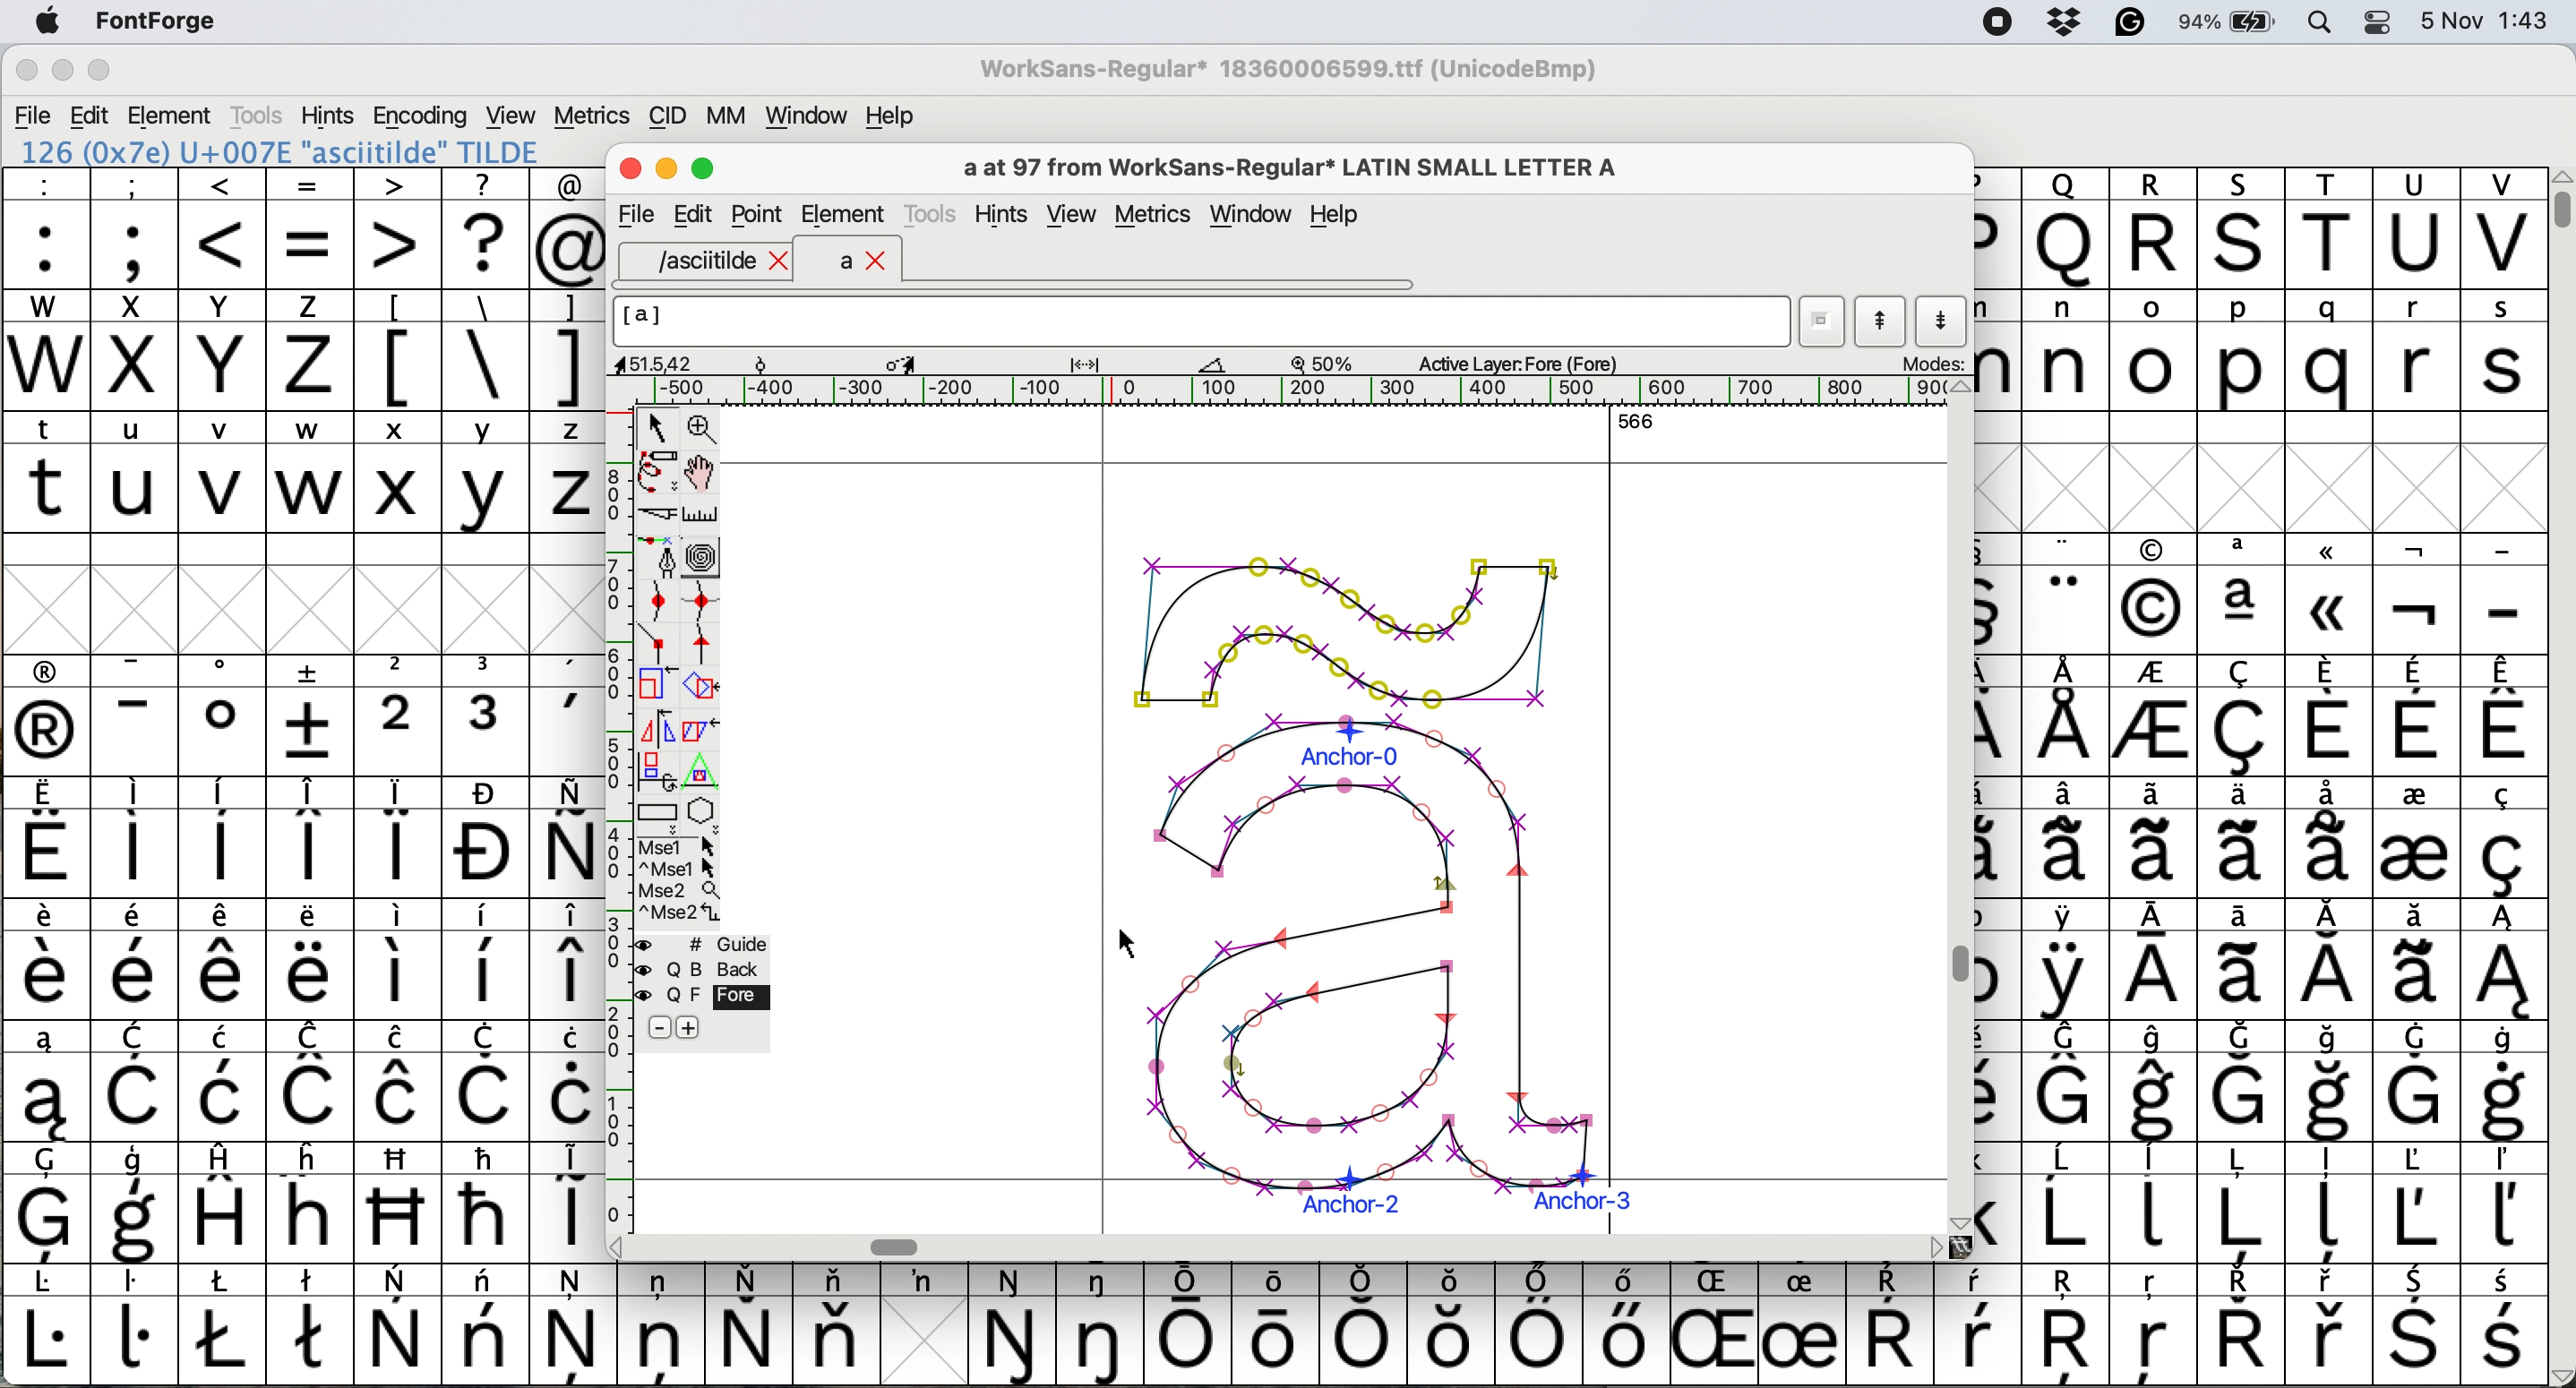 Image resolution: width=2576 pixels, height=1388 pixels. What do you see at coordinates (1636, 420) in the screenshot?
I see `566` at bounding box center [1636, 420].